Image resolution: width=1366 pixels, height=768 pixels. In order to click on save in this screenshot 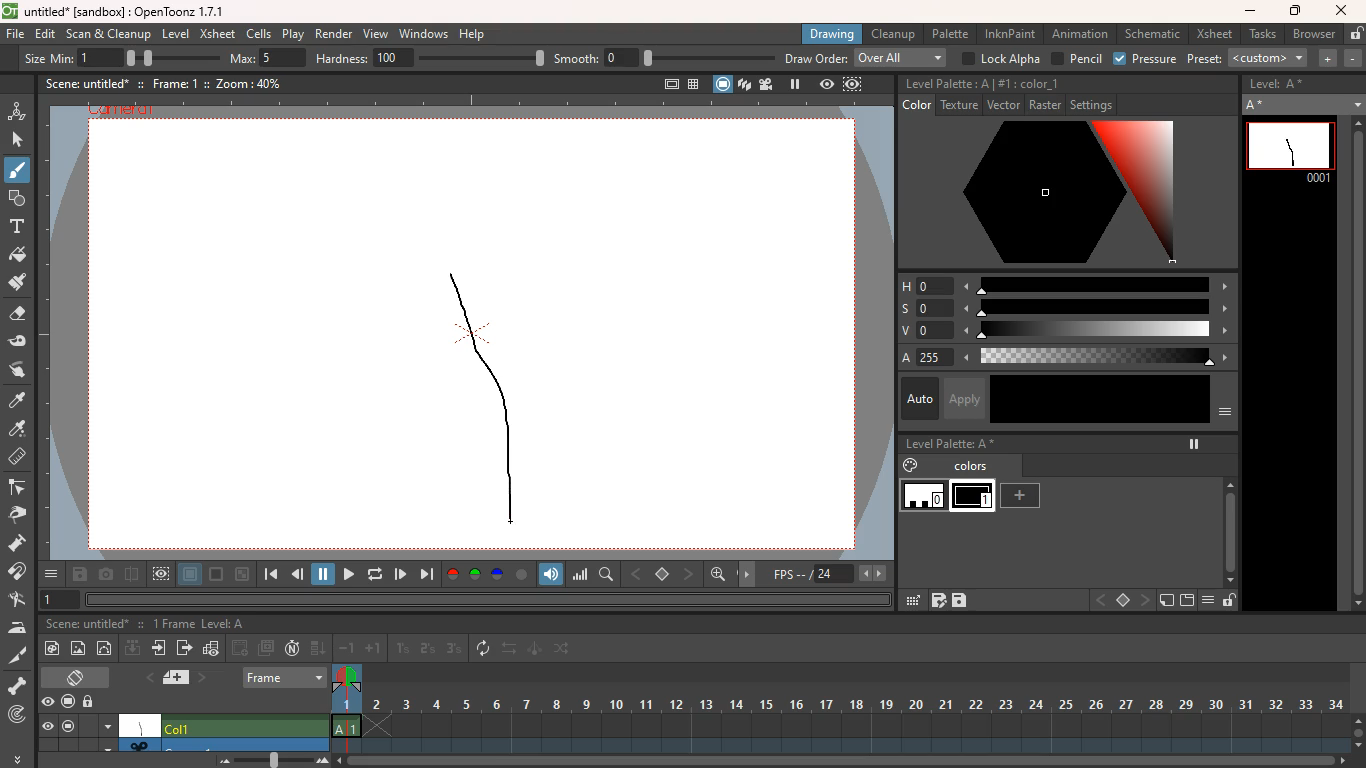, I will do `click(961, 601)`.